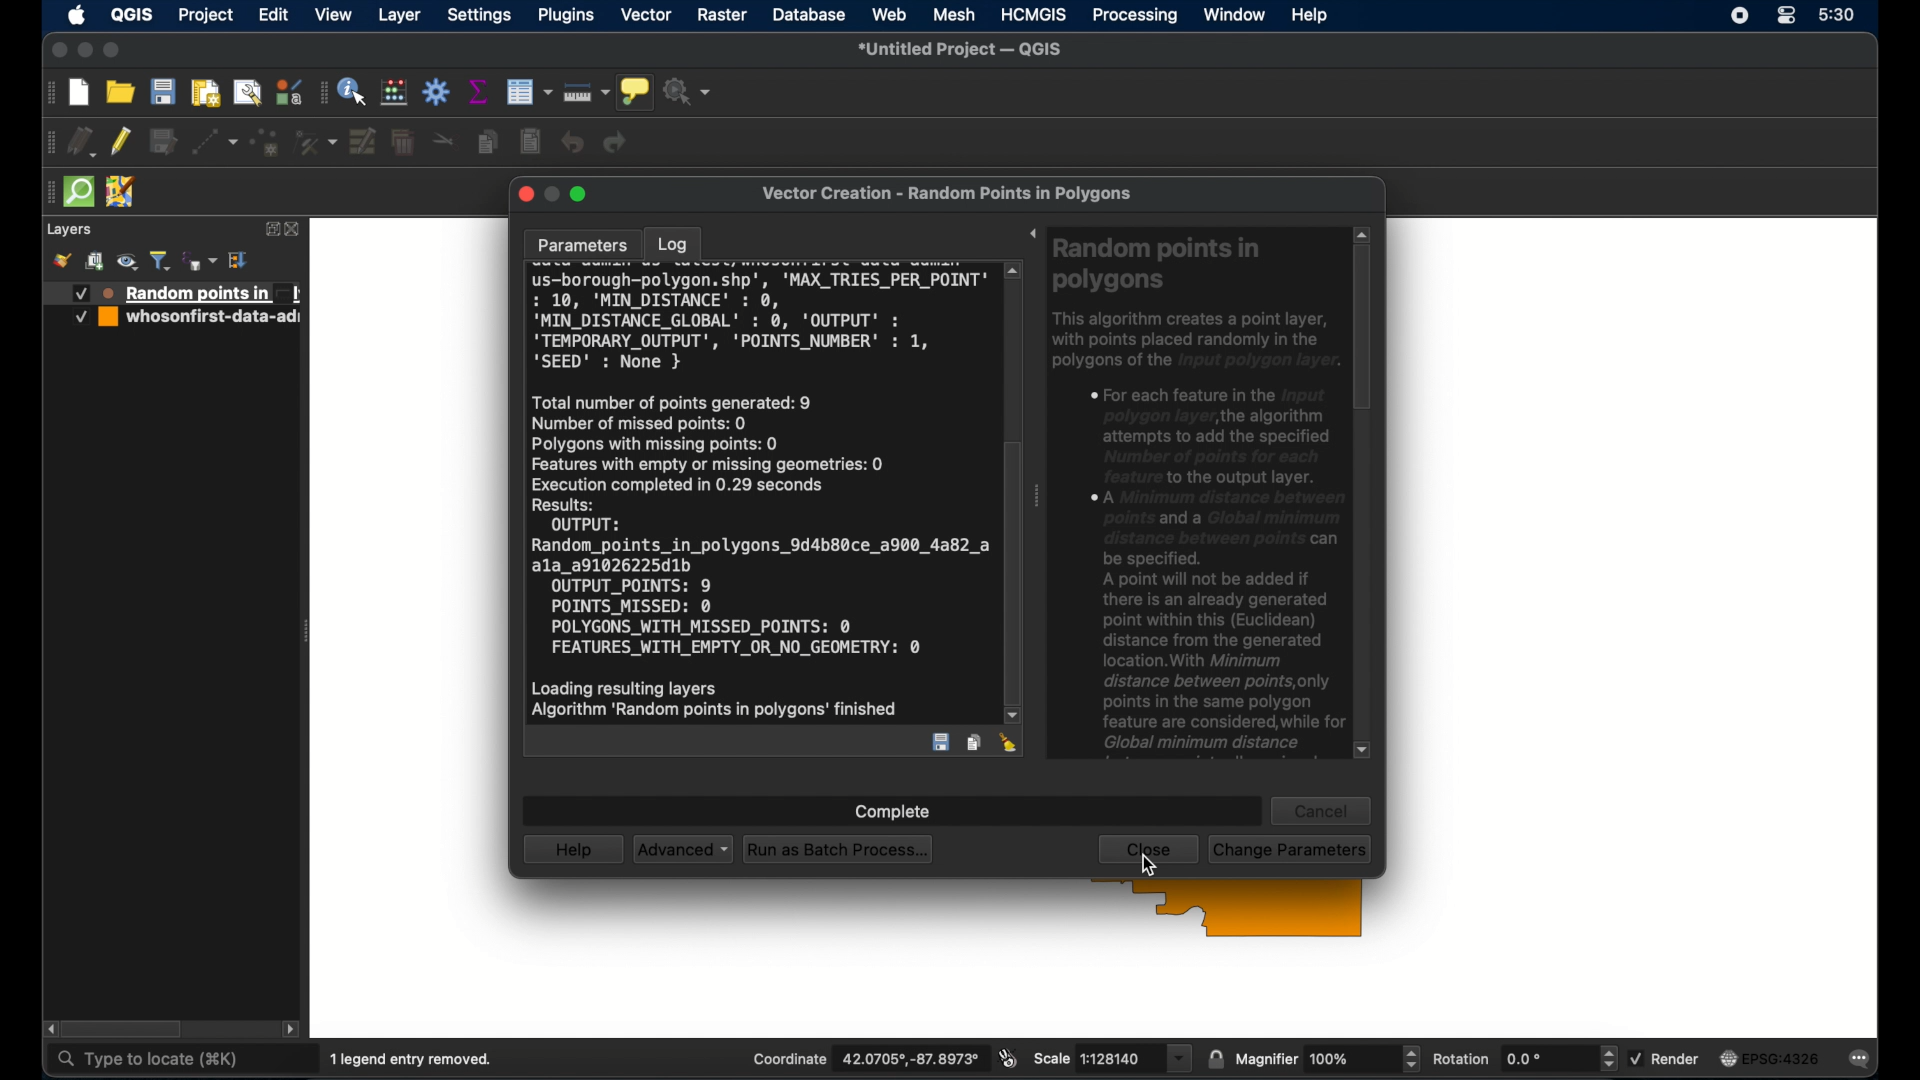 The height and width of the screenshot is (1080, 1920). Describe the element at coordinates (1327, 1059) in the screenshot. I see `magnifier` at that location.